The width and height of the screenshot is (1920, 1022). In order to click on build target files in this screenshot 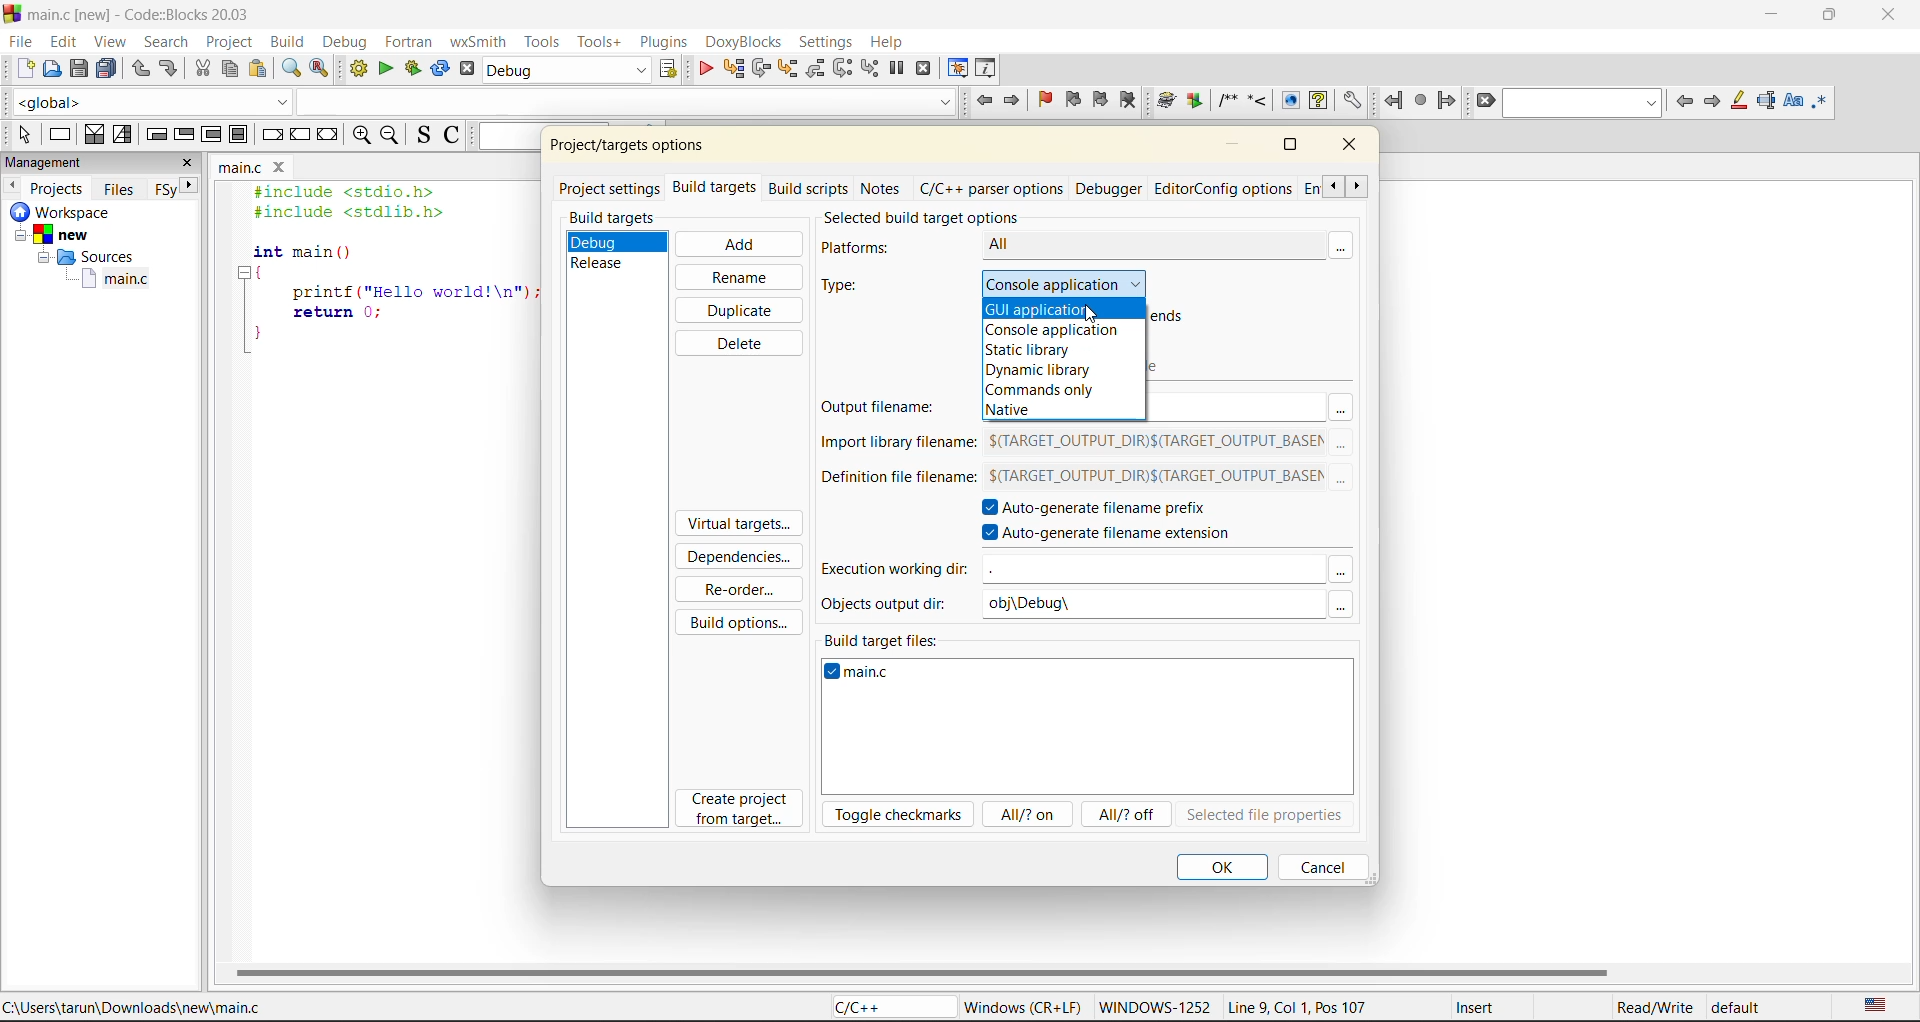, I will do `click(891, 639)`.